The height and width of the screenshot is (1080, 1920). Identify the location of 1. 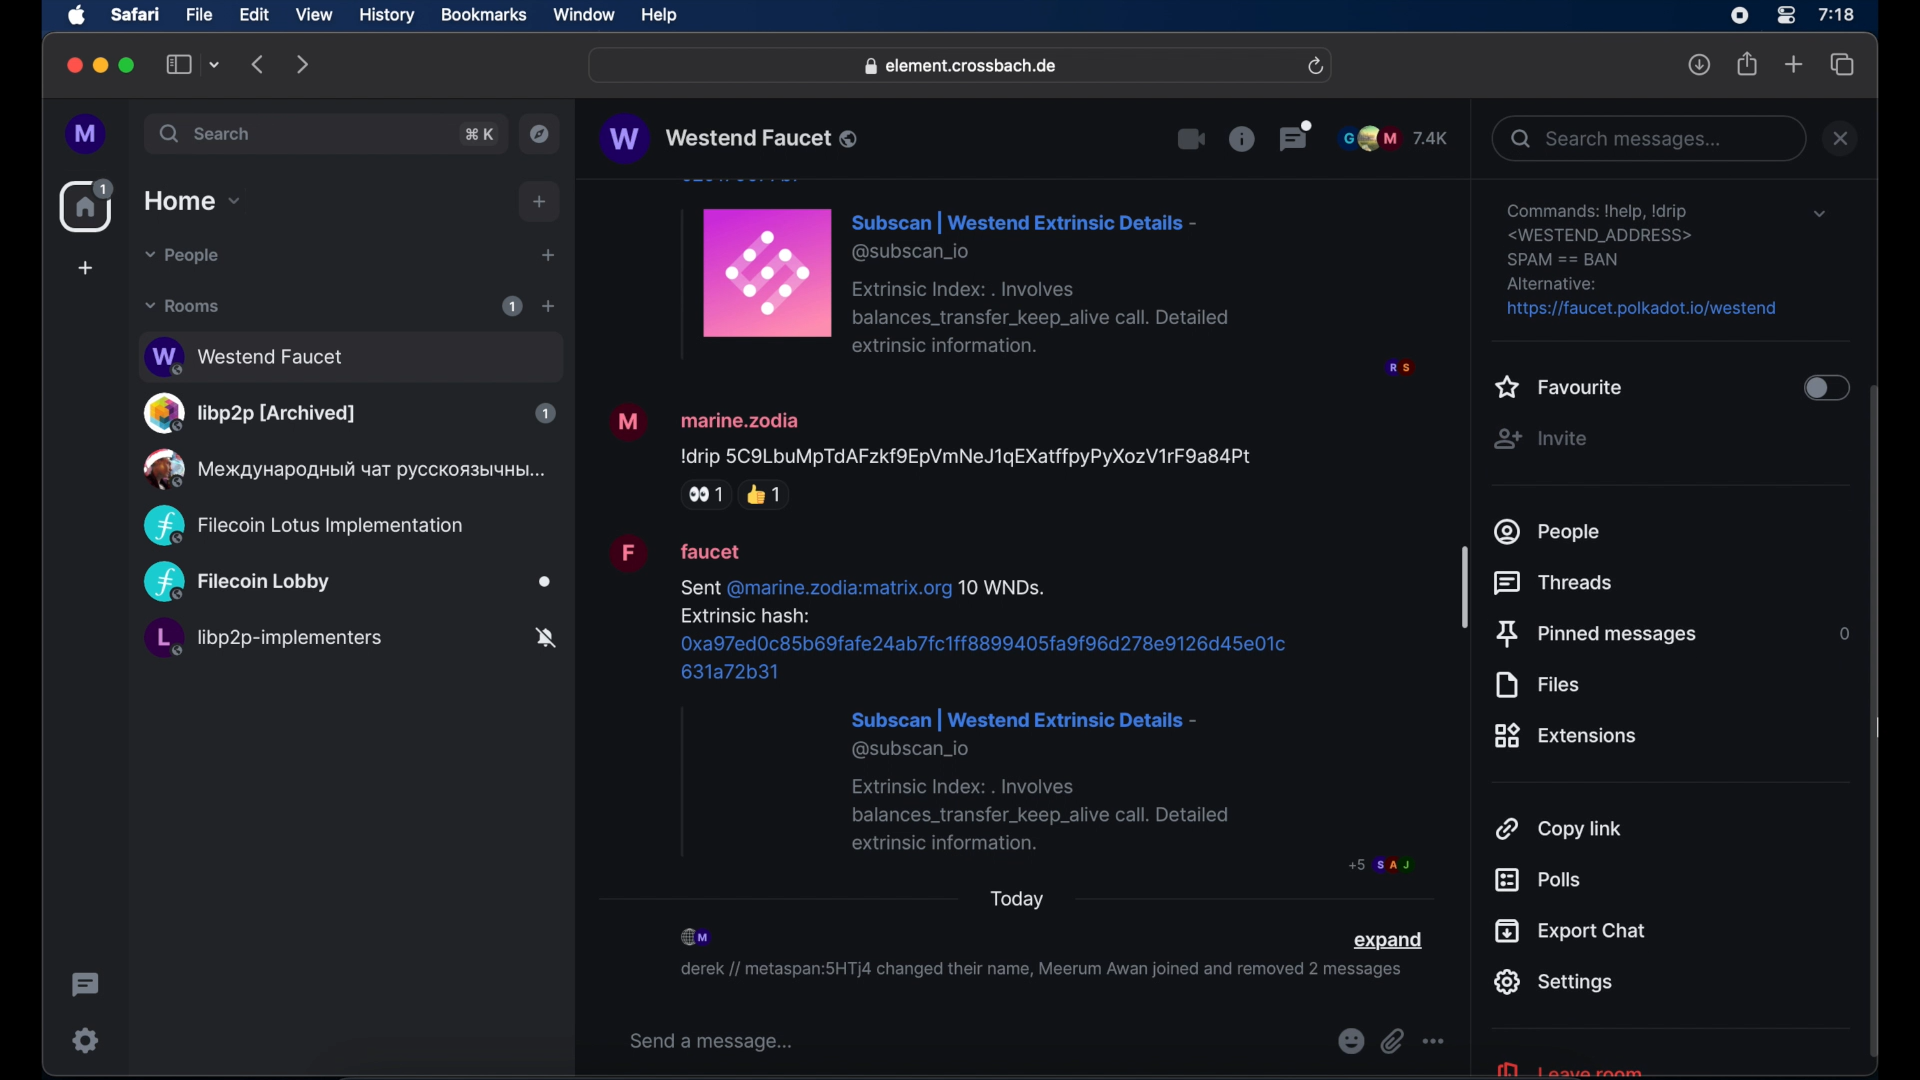
(512, 306).